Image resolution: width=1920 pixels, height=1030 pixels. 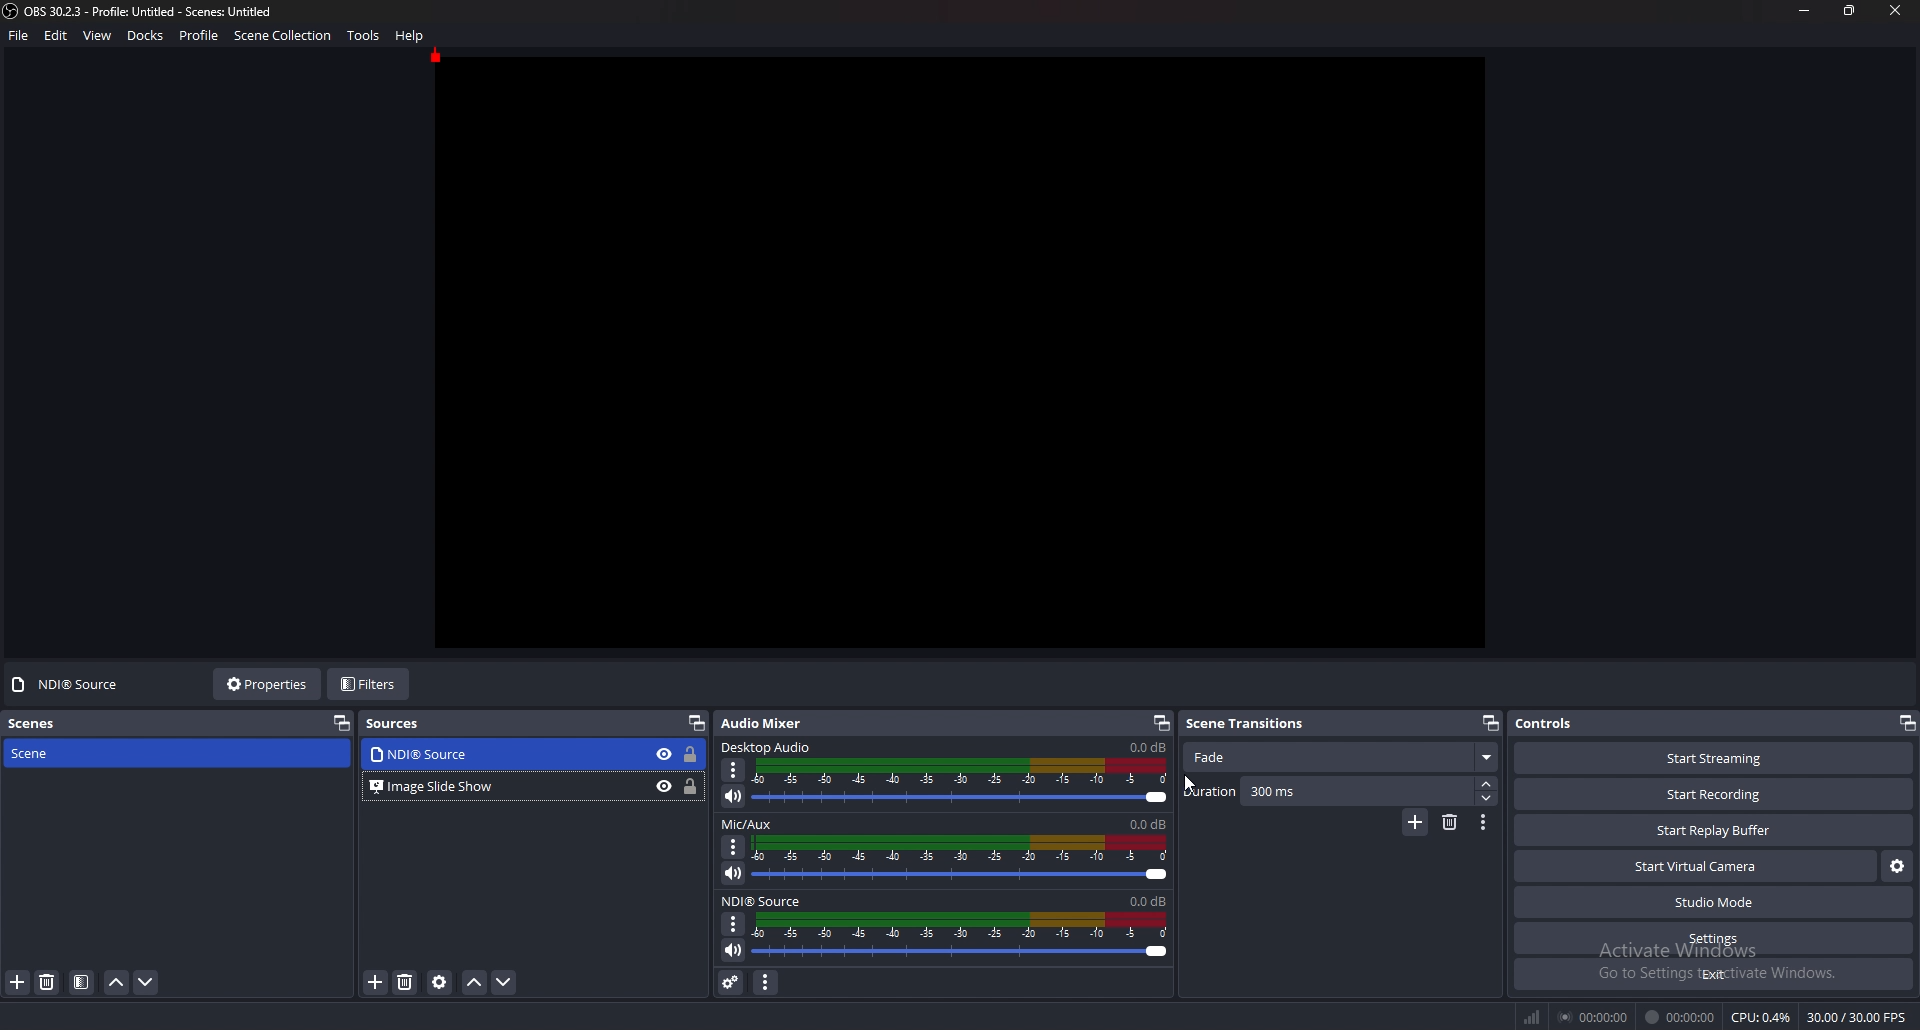 What do you see at coordinates (1897, 866) in the screenshot?
I see `configure virtual camera` at bounding box center [1897, 866].